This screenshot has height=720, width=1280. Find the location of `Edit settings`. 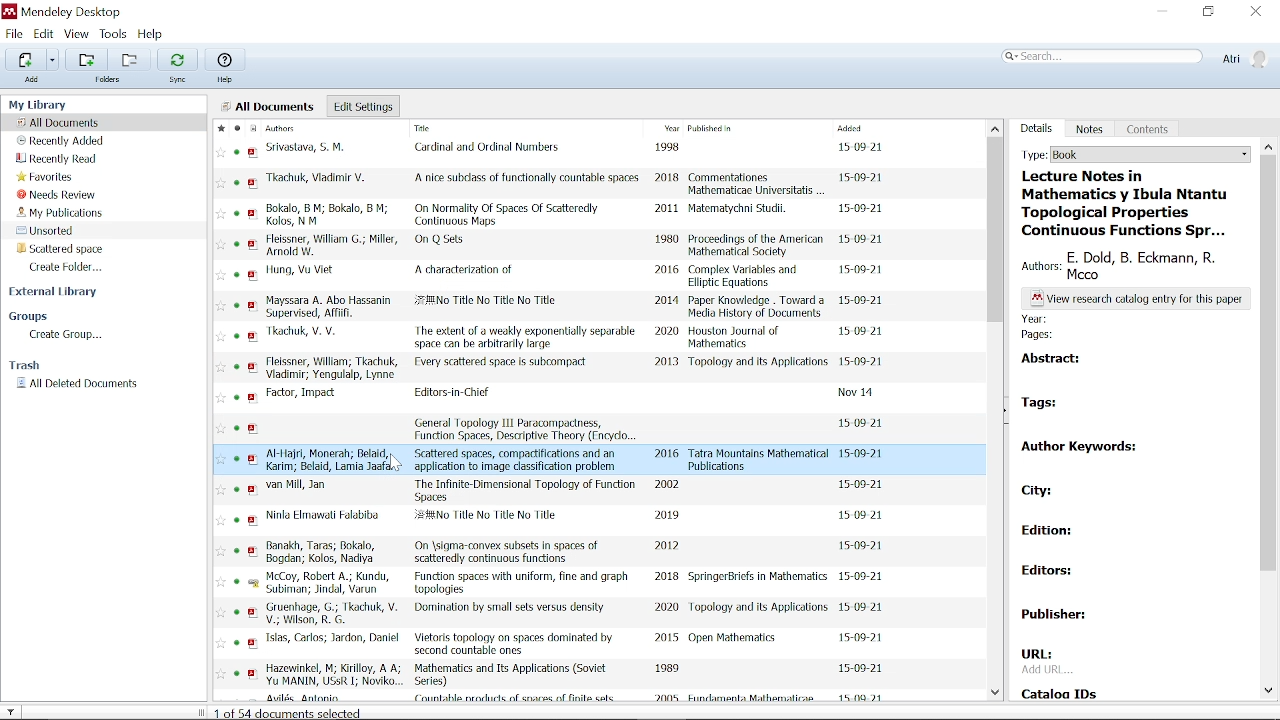

Edit settings is located at coordinates (363, 106).